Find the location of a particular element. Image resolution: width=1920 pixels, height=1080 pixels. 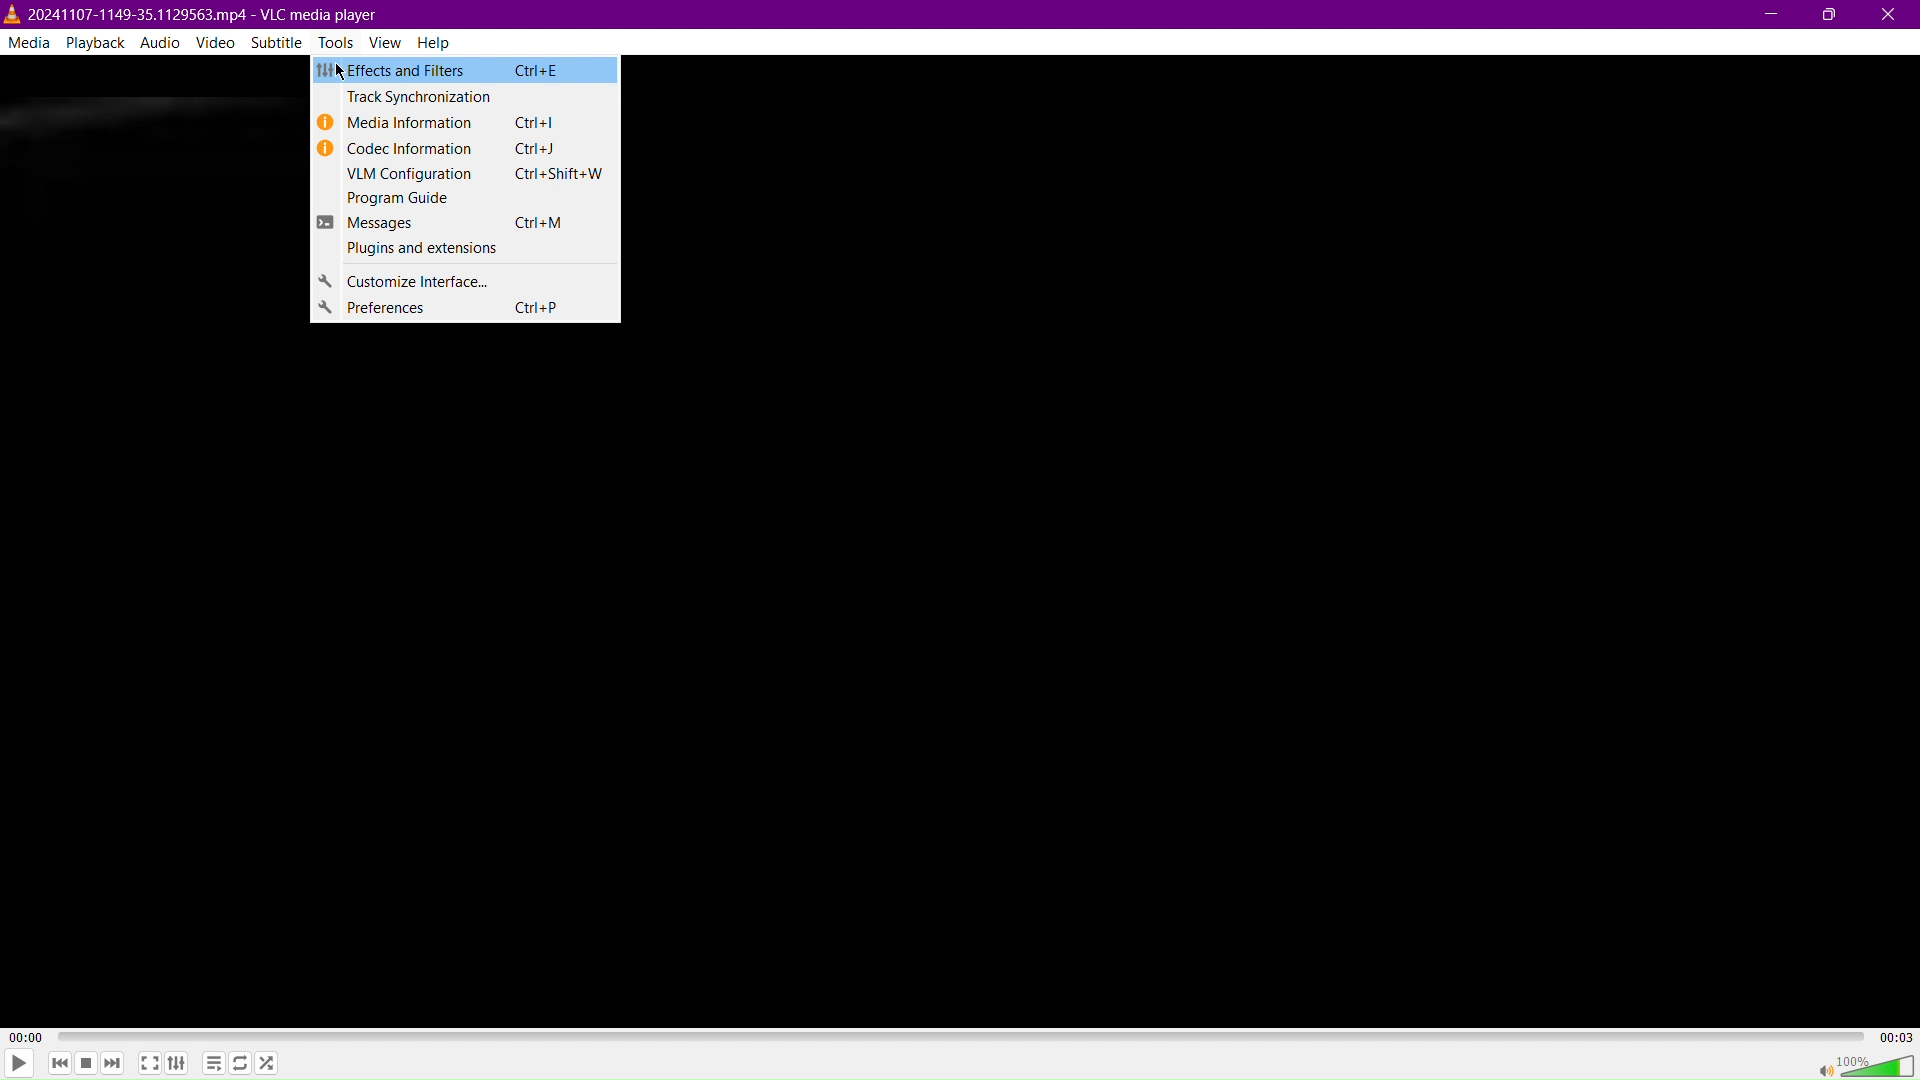

Track Synchronization is located at coordinates (467, 96).